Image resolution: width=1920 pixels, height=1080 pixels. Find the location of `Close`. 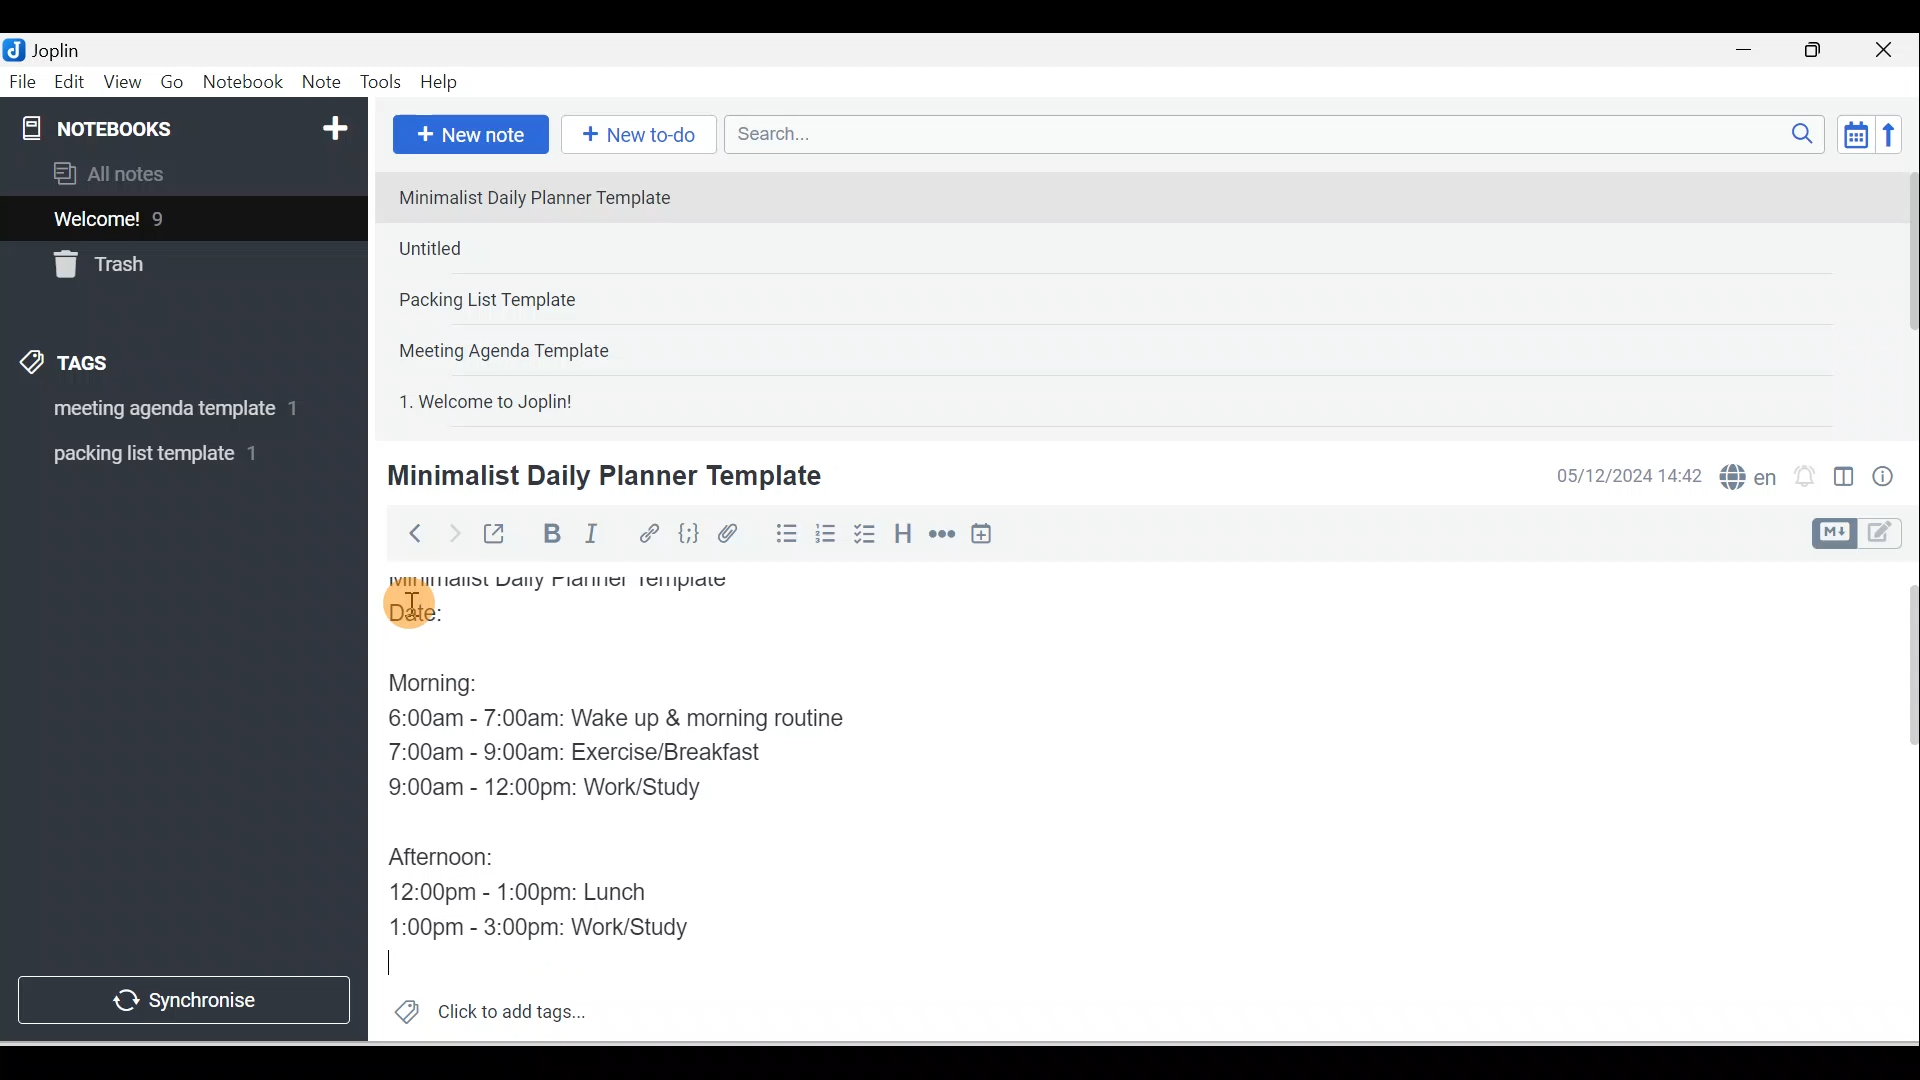

Close is located at coordinates (1889, 50).